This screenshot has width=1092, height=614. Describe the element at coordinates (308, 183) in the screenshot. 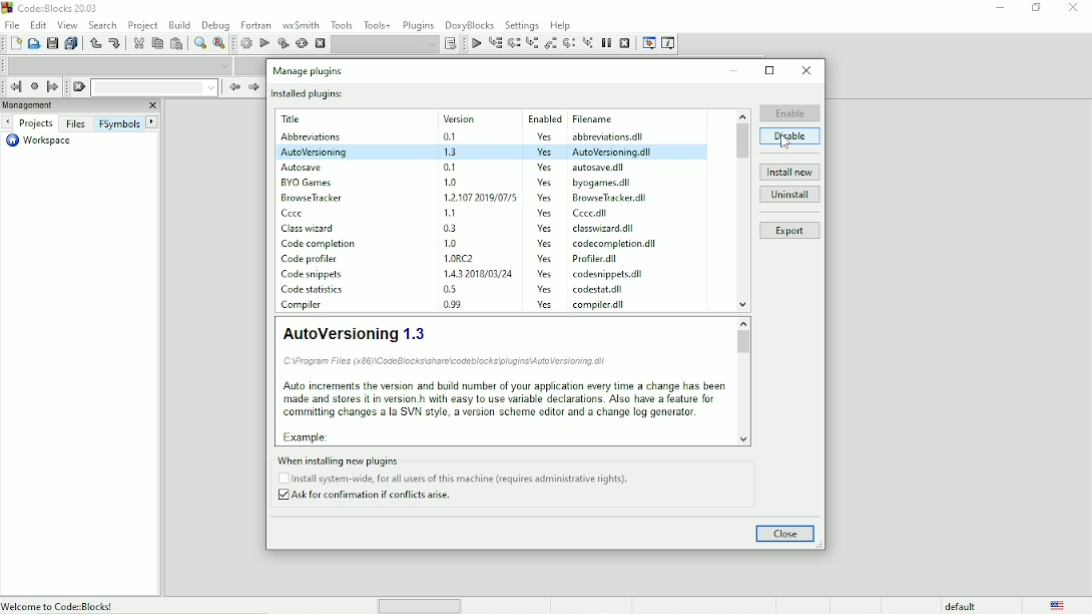

I see `BYO Games` at that location.